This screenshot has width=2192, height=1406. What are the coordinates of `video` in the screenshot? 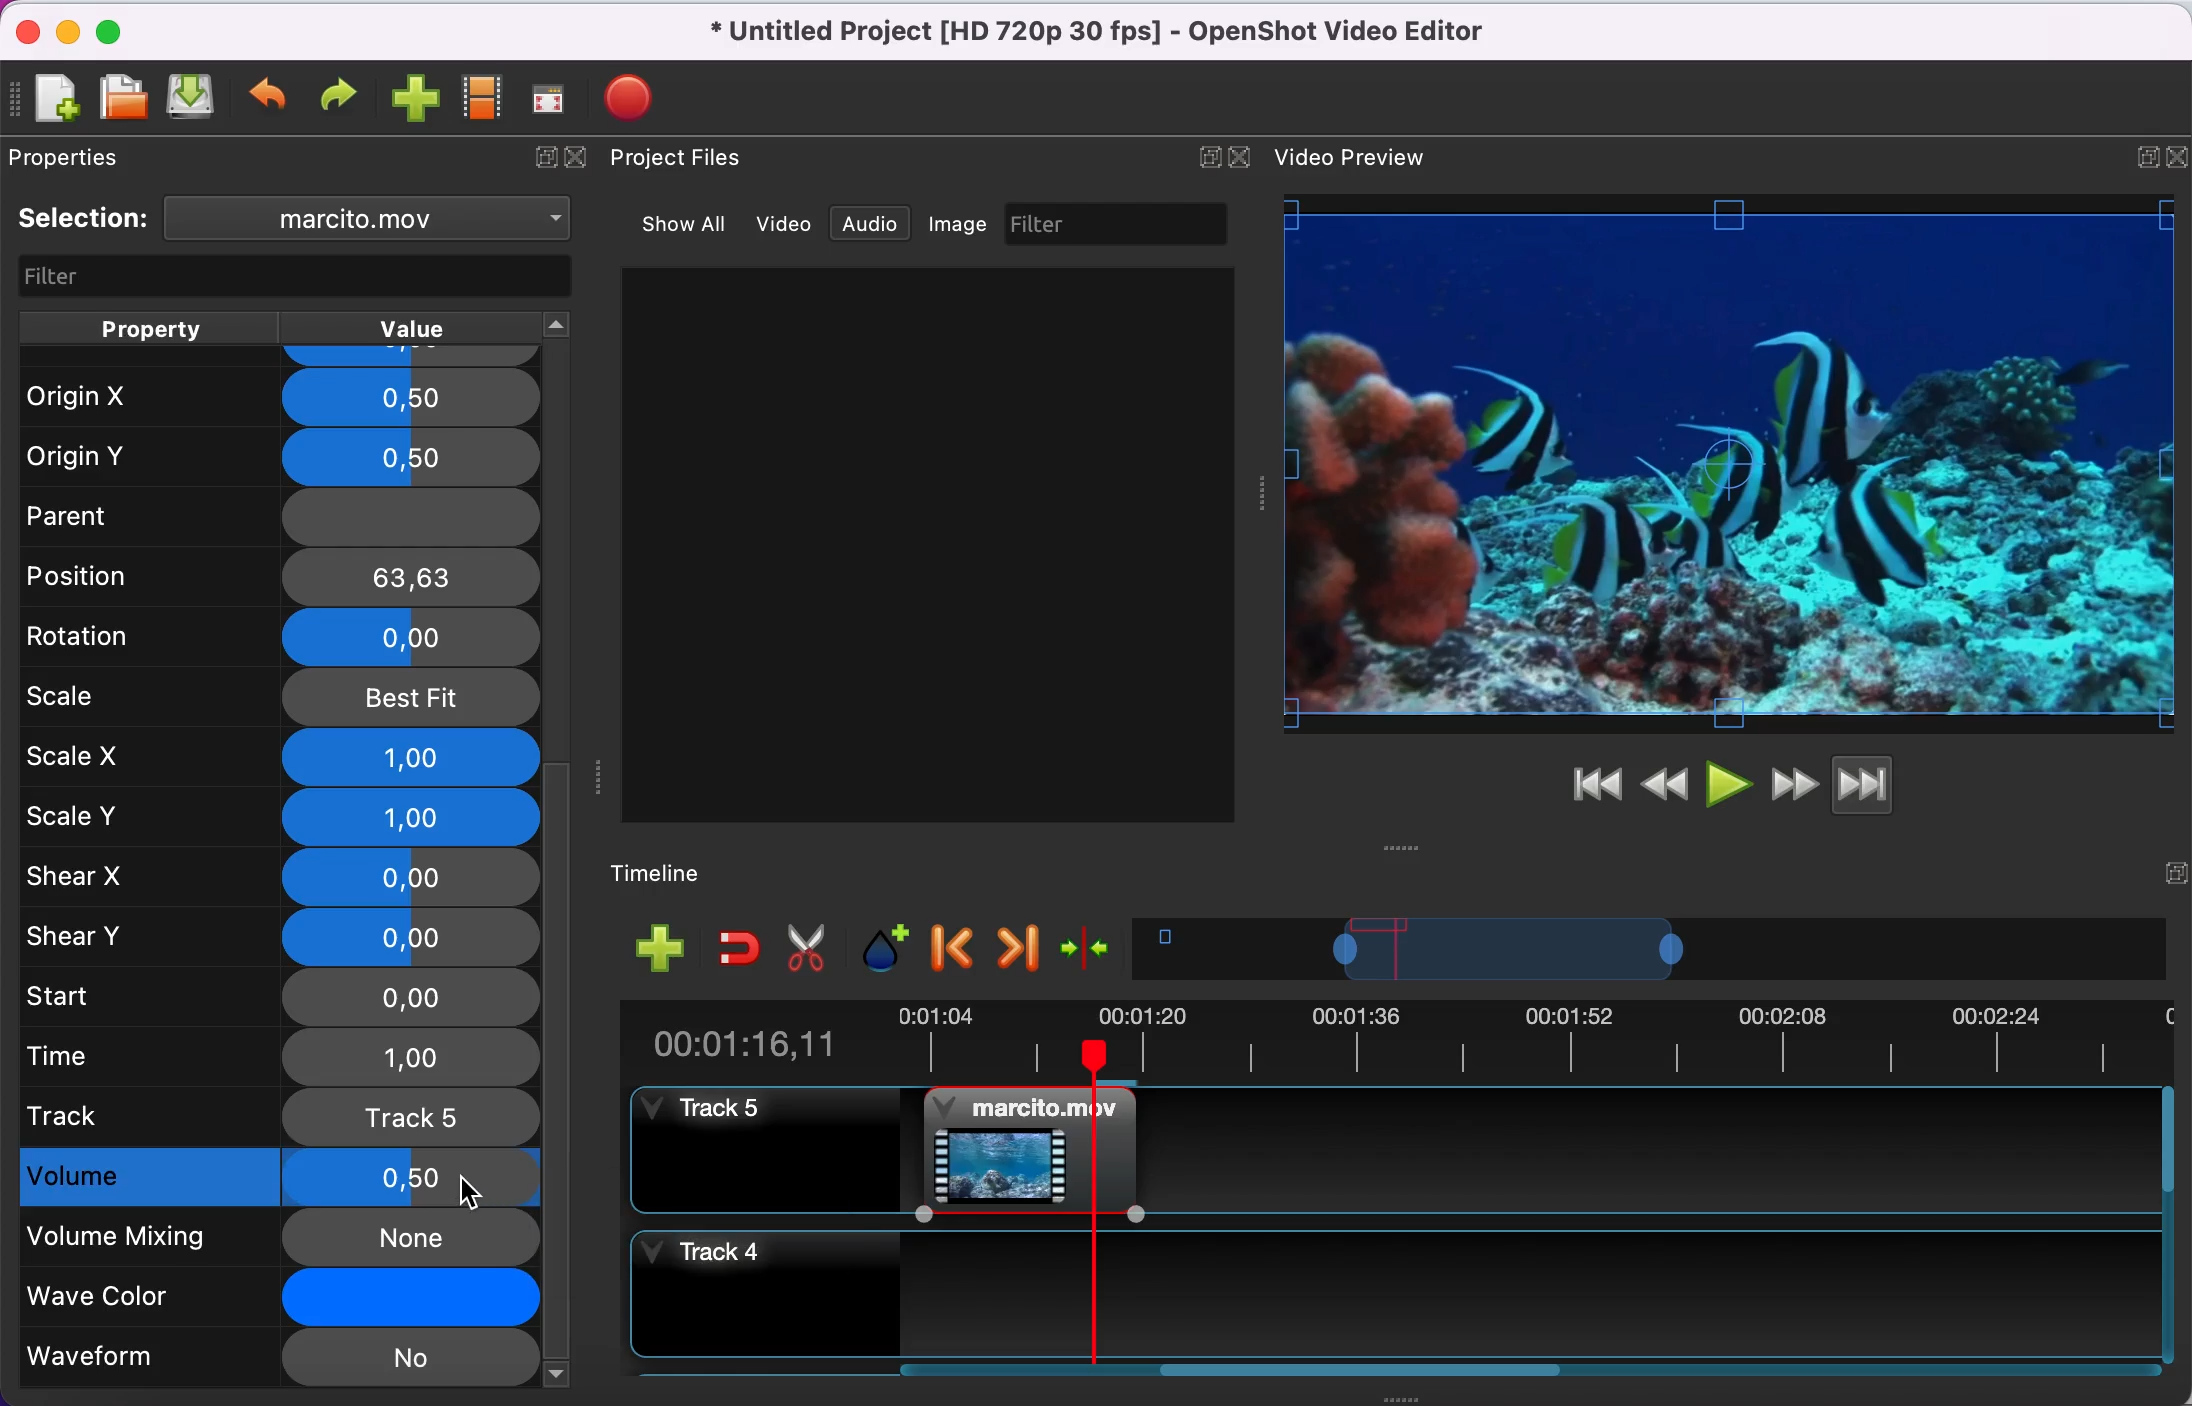 It's located at (785, 223).